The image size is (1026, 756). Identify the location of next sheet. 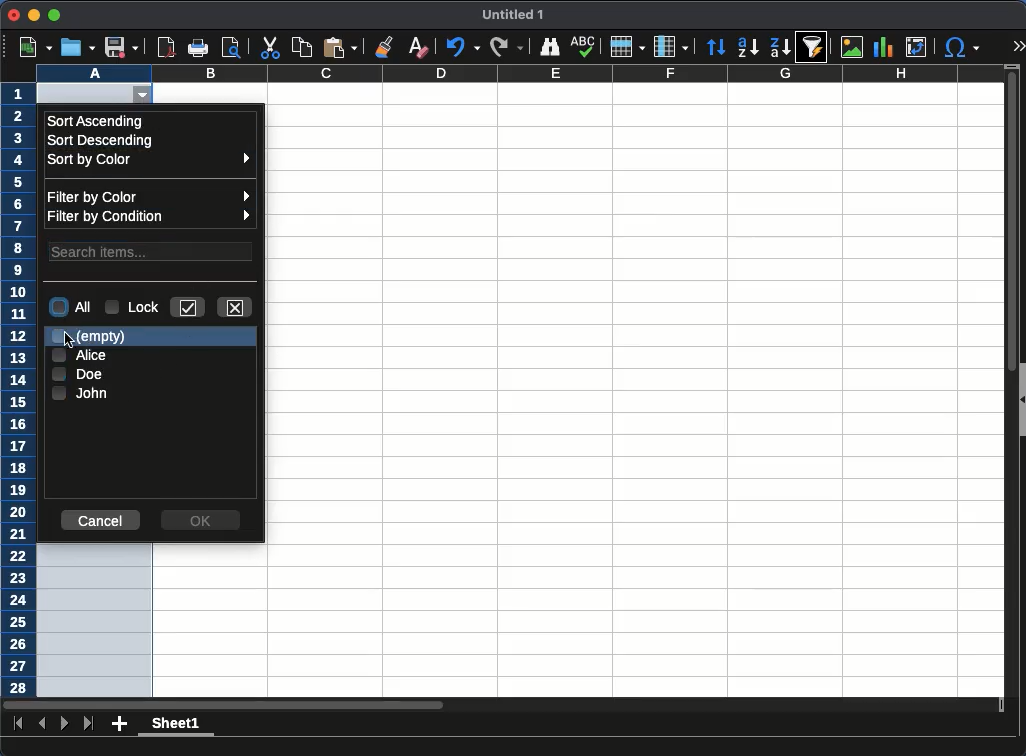
(63, 723).